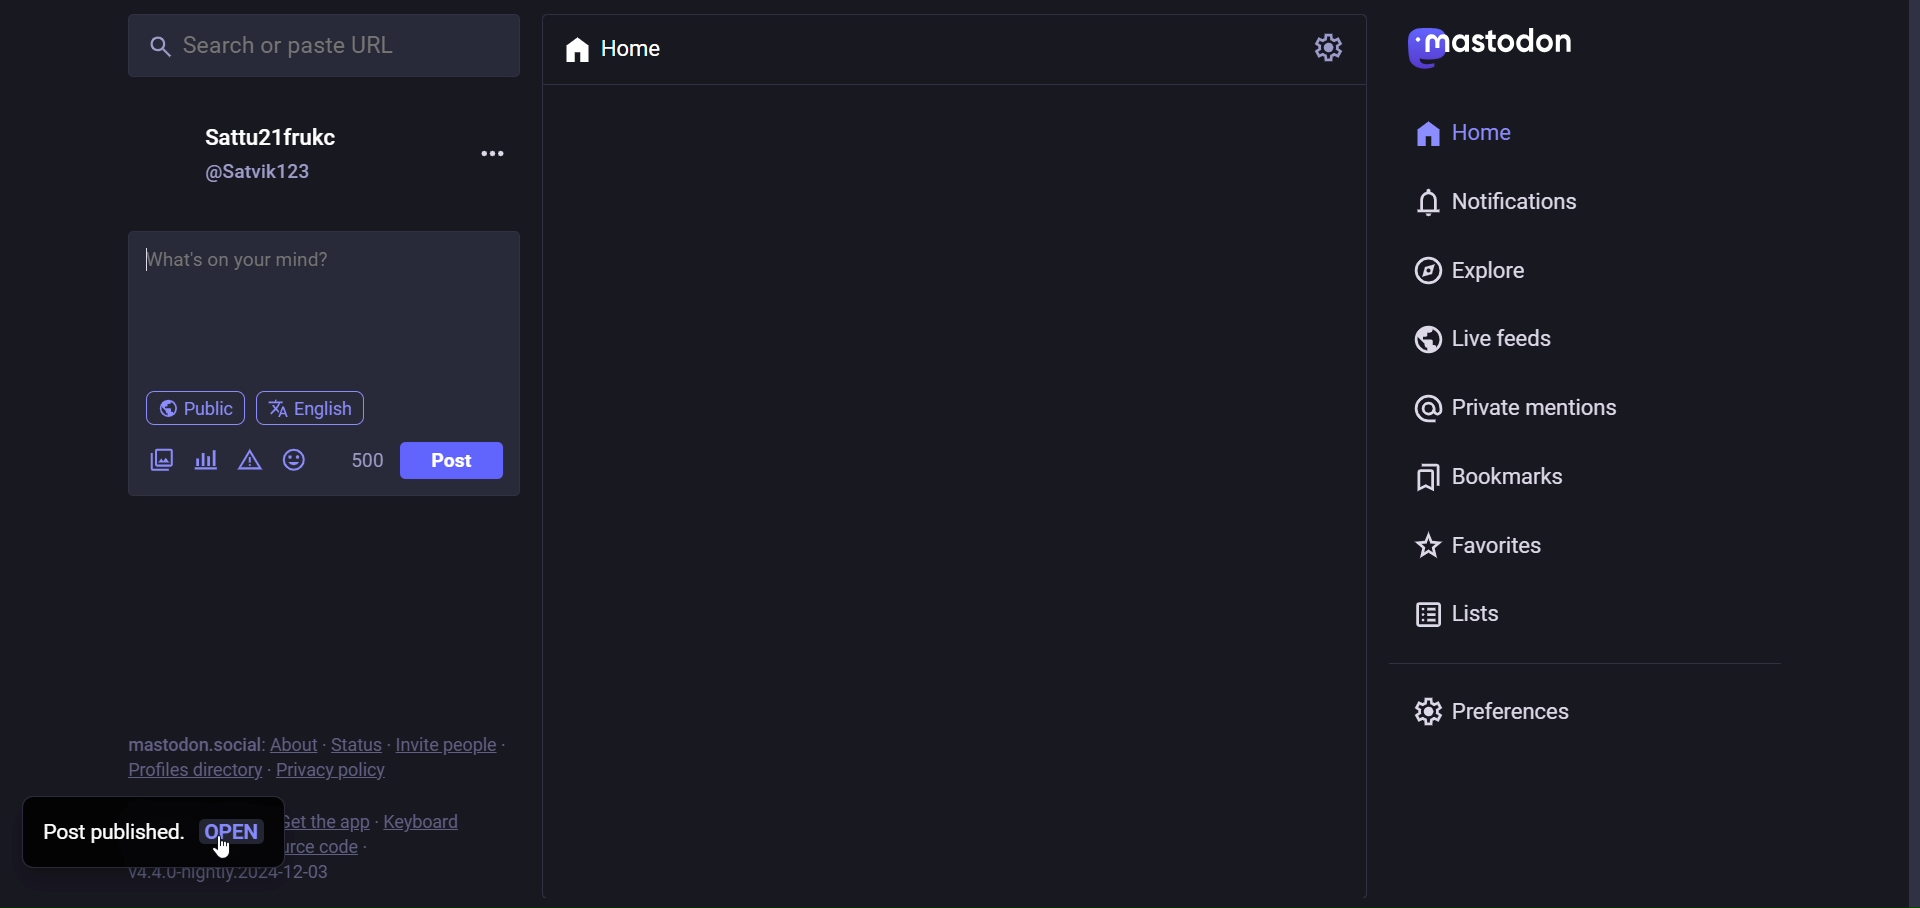  Describe the element at coordinates (612, 50) in the screenshot. I see `home` at that location.